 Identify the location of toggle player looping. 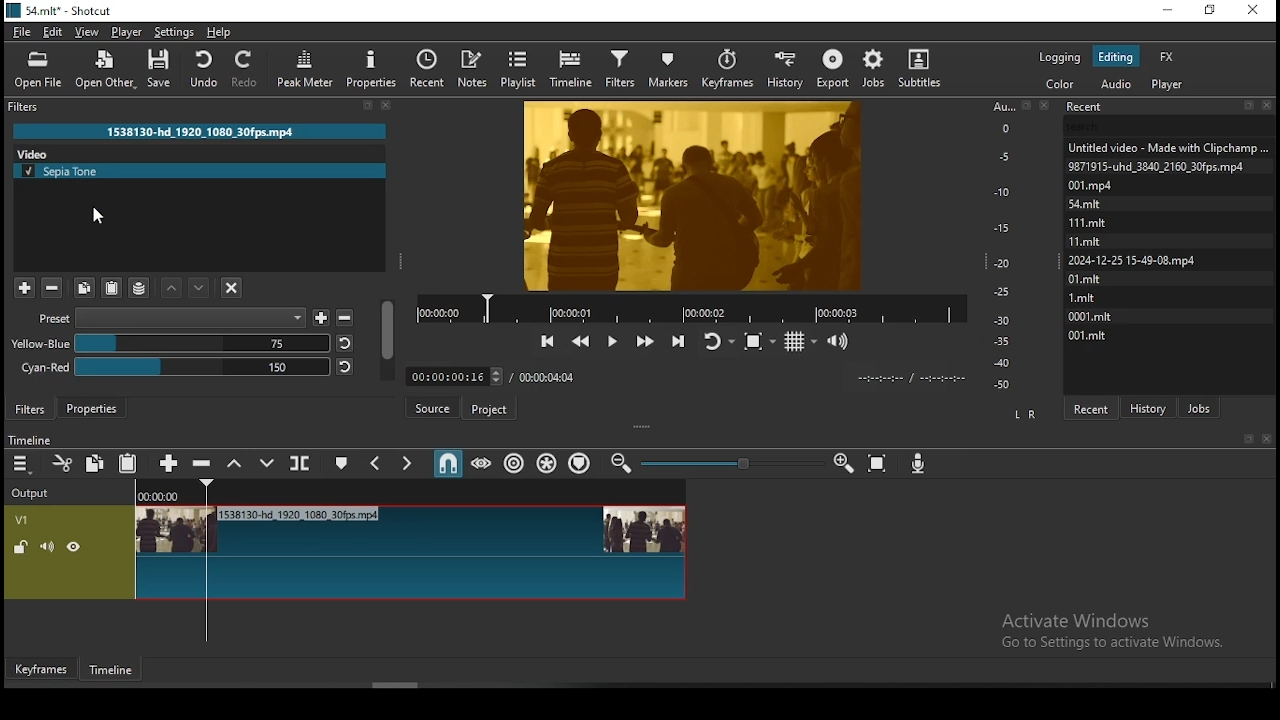
(718, 340).